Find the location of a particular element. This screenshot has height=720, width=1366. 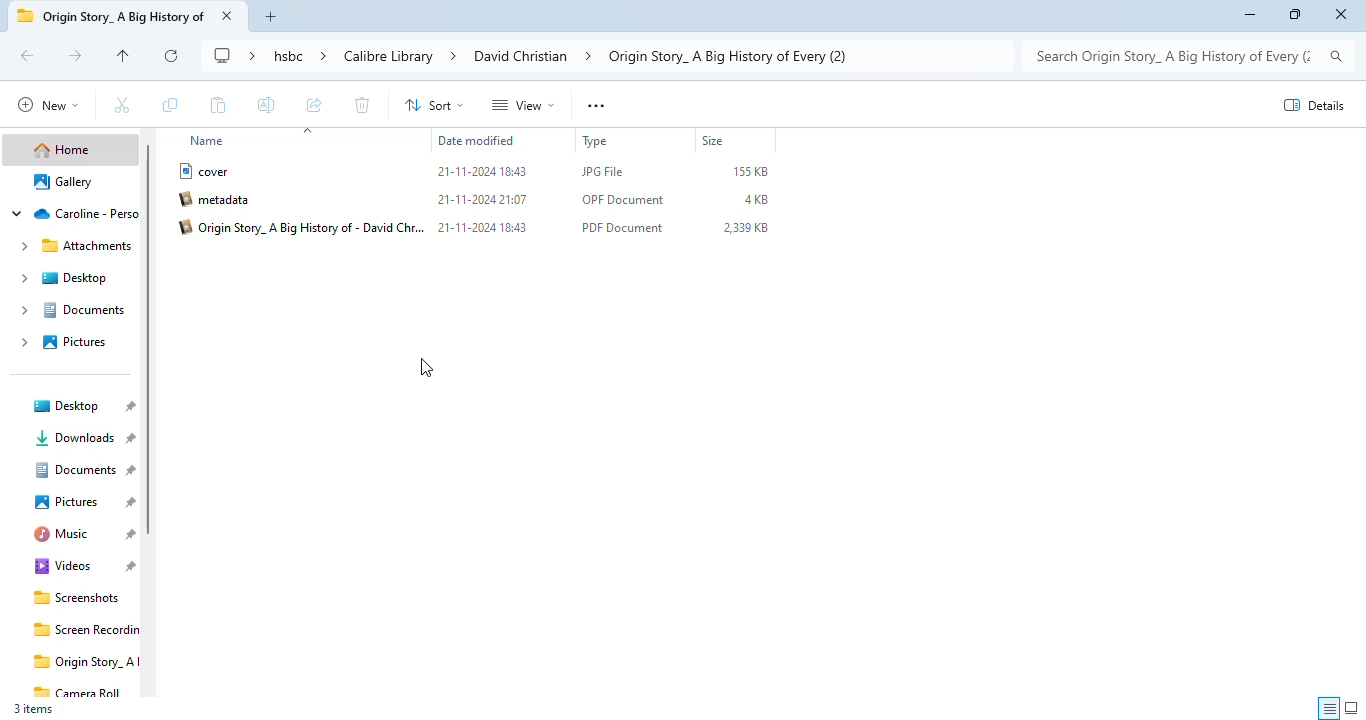

view is located at coordinates (522, 105).